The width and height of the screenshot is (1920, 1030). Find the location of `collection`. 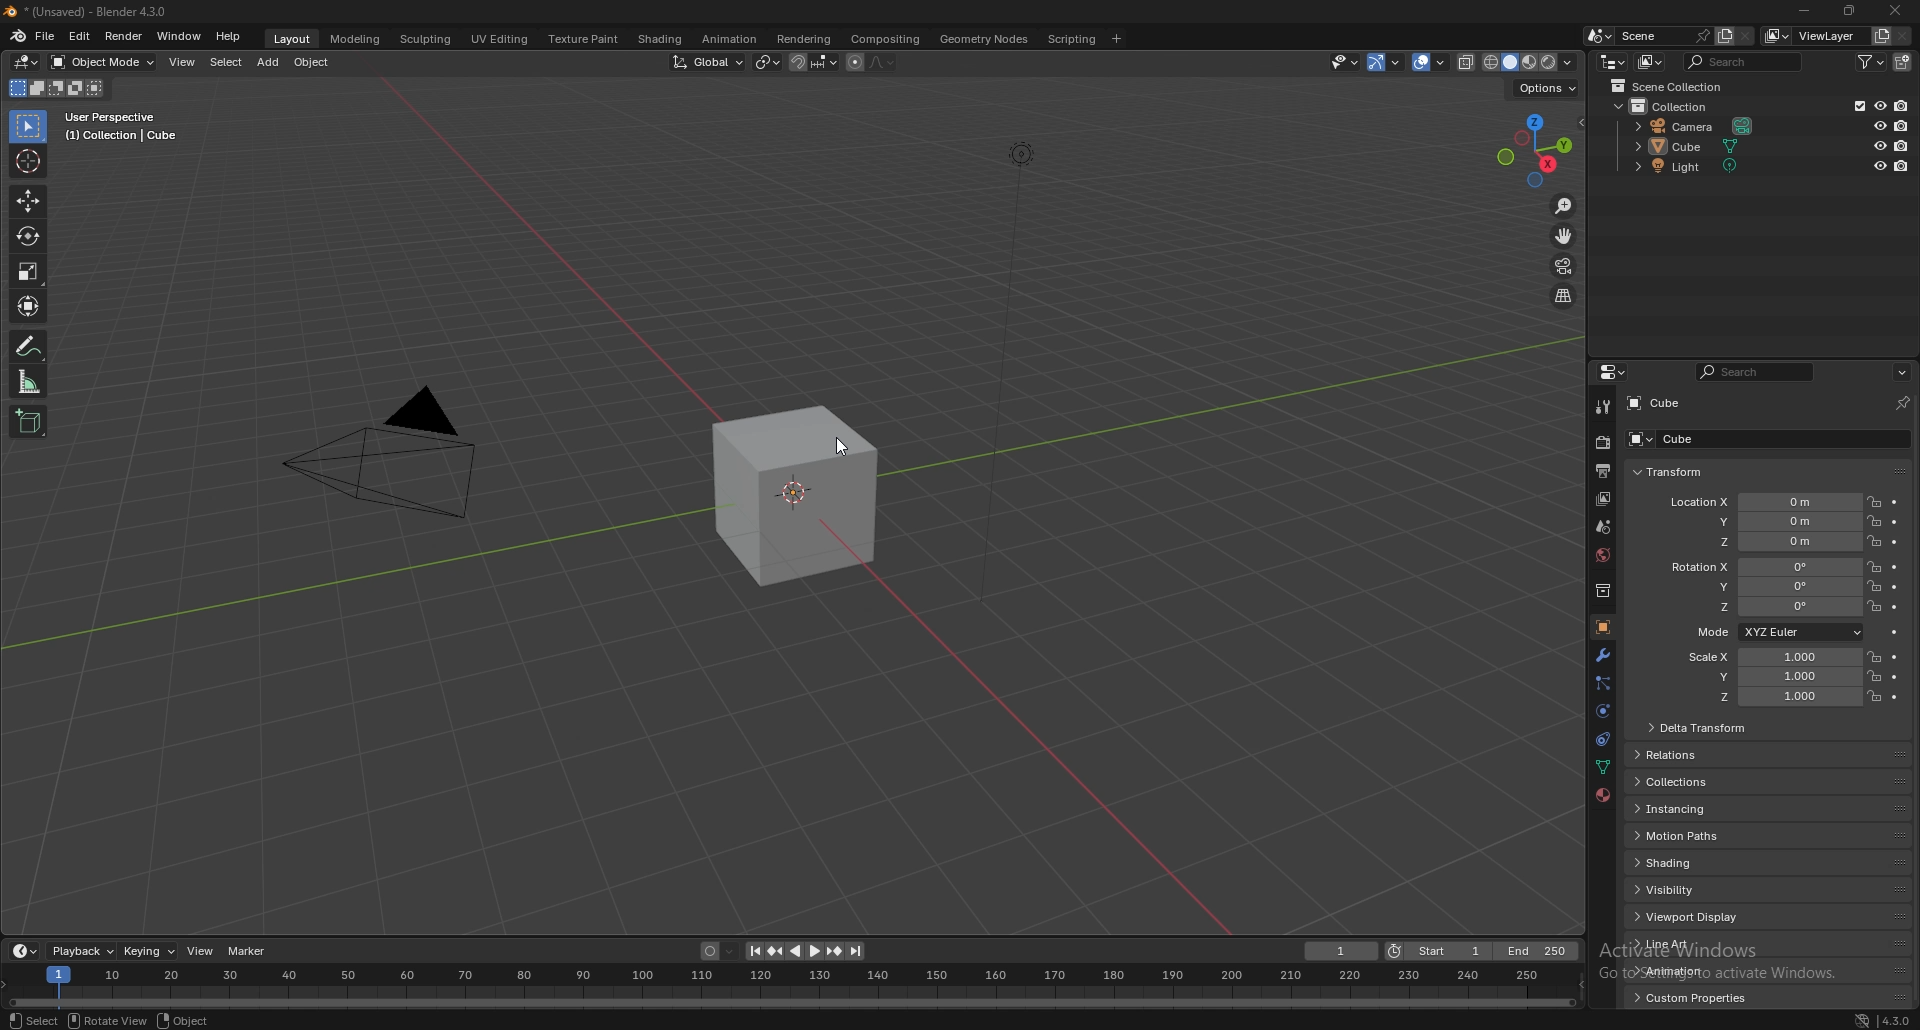

collection is located at coordinates (1673, 106).